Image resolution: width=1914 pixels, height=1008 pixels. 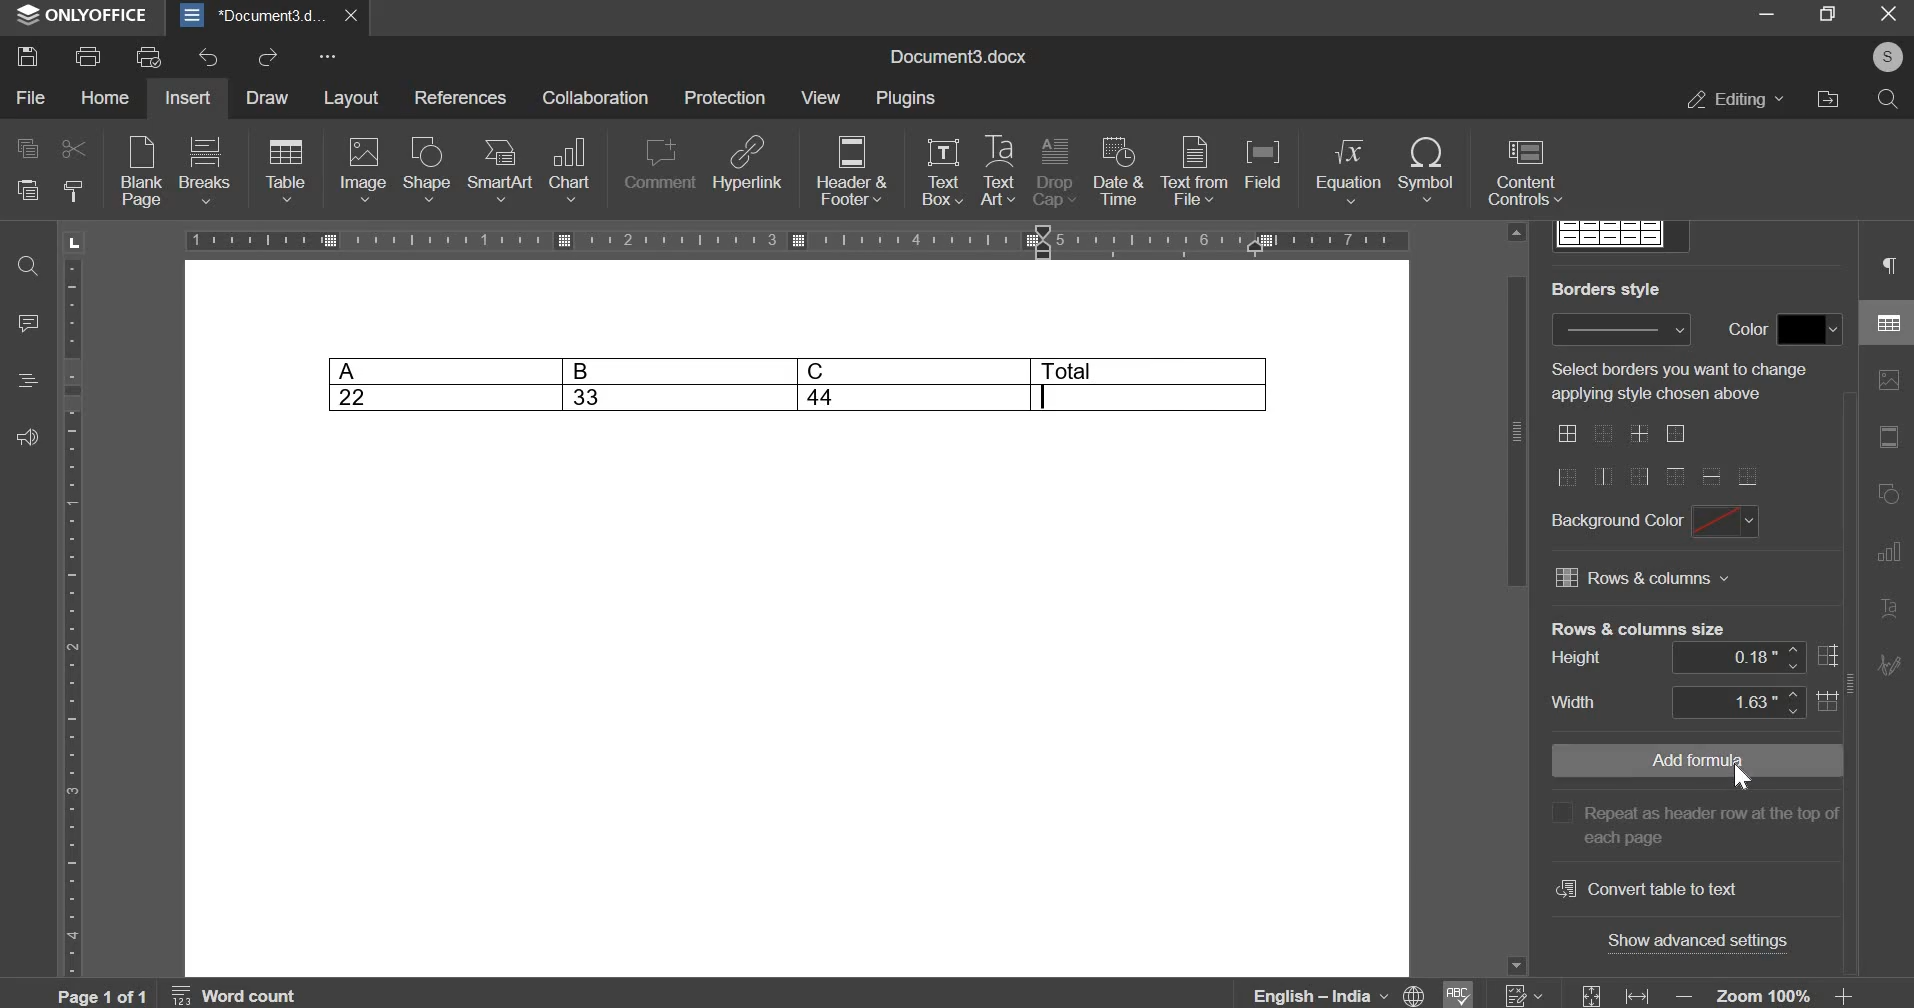 What do you see at coordinates (285, 171) in the screenshot?
I see `table` at bounding box center [285, 171].